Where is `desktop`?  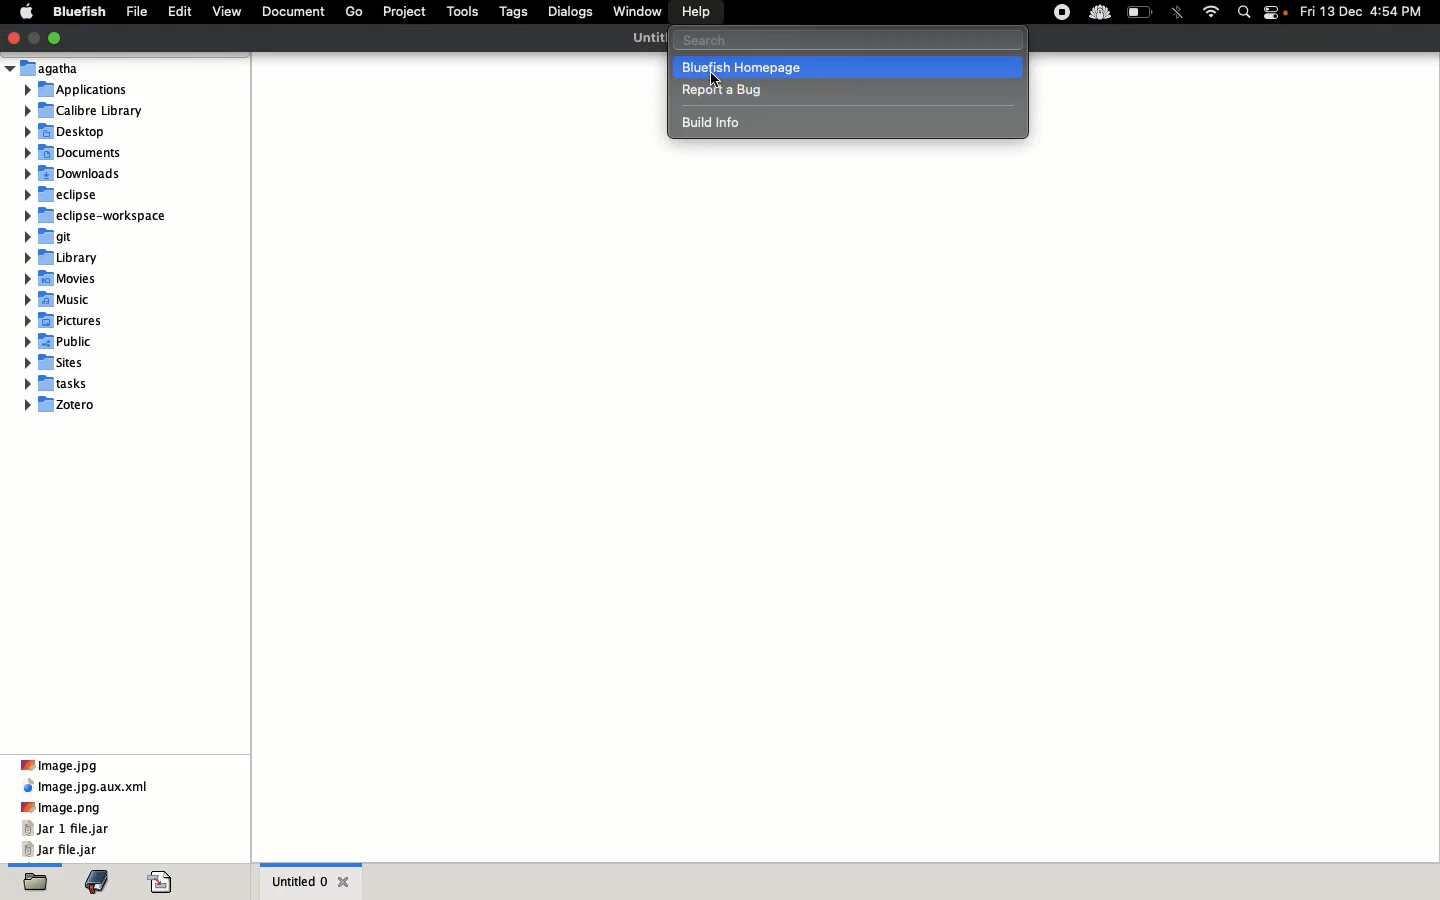
desktop is located at coordinates (79, 134).